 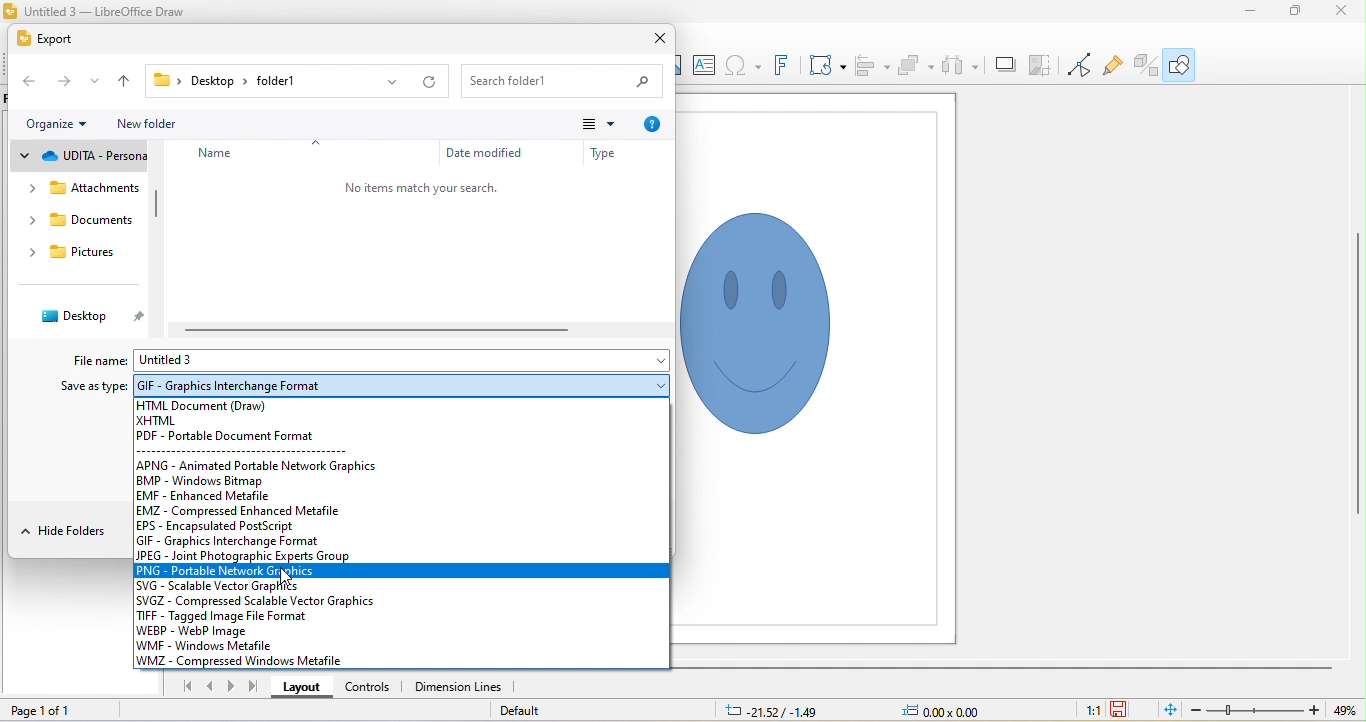 What do you see at coordinates (395, 84) in the screenshot?
I see `drop down` at bounding box center [395, 84].